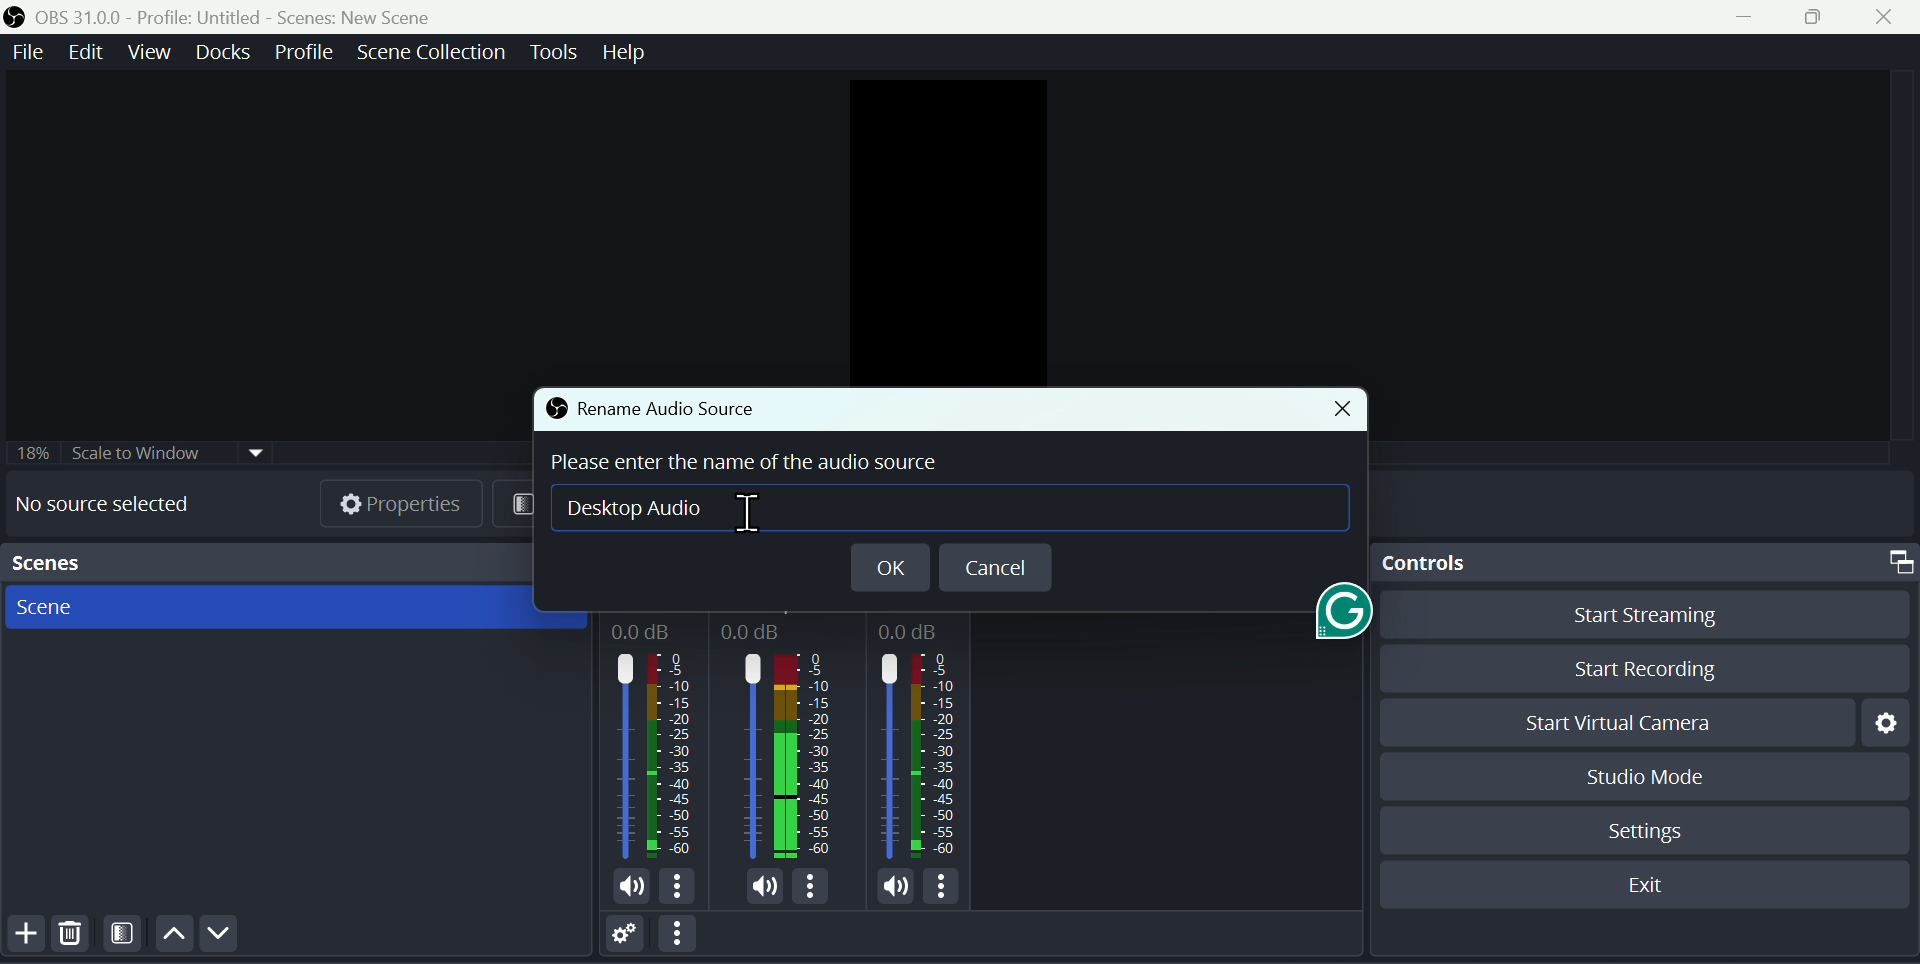  Describe the element at coordinates (432, 54) in the screenshot. I see `Scene collection` at that location.